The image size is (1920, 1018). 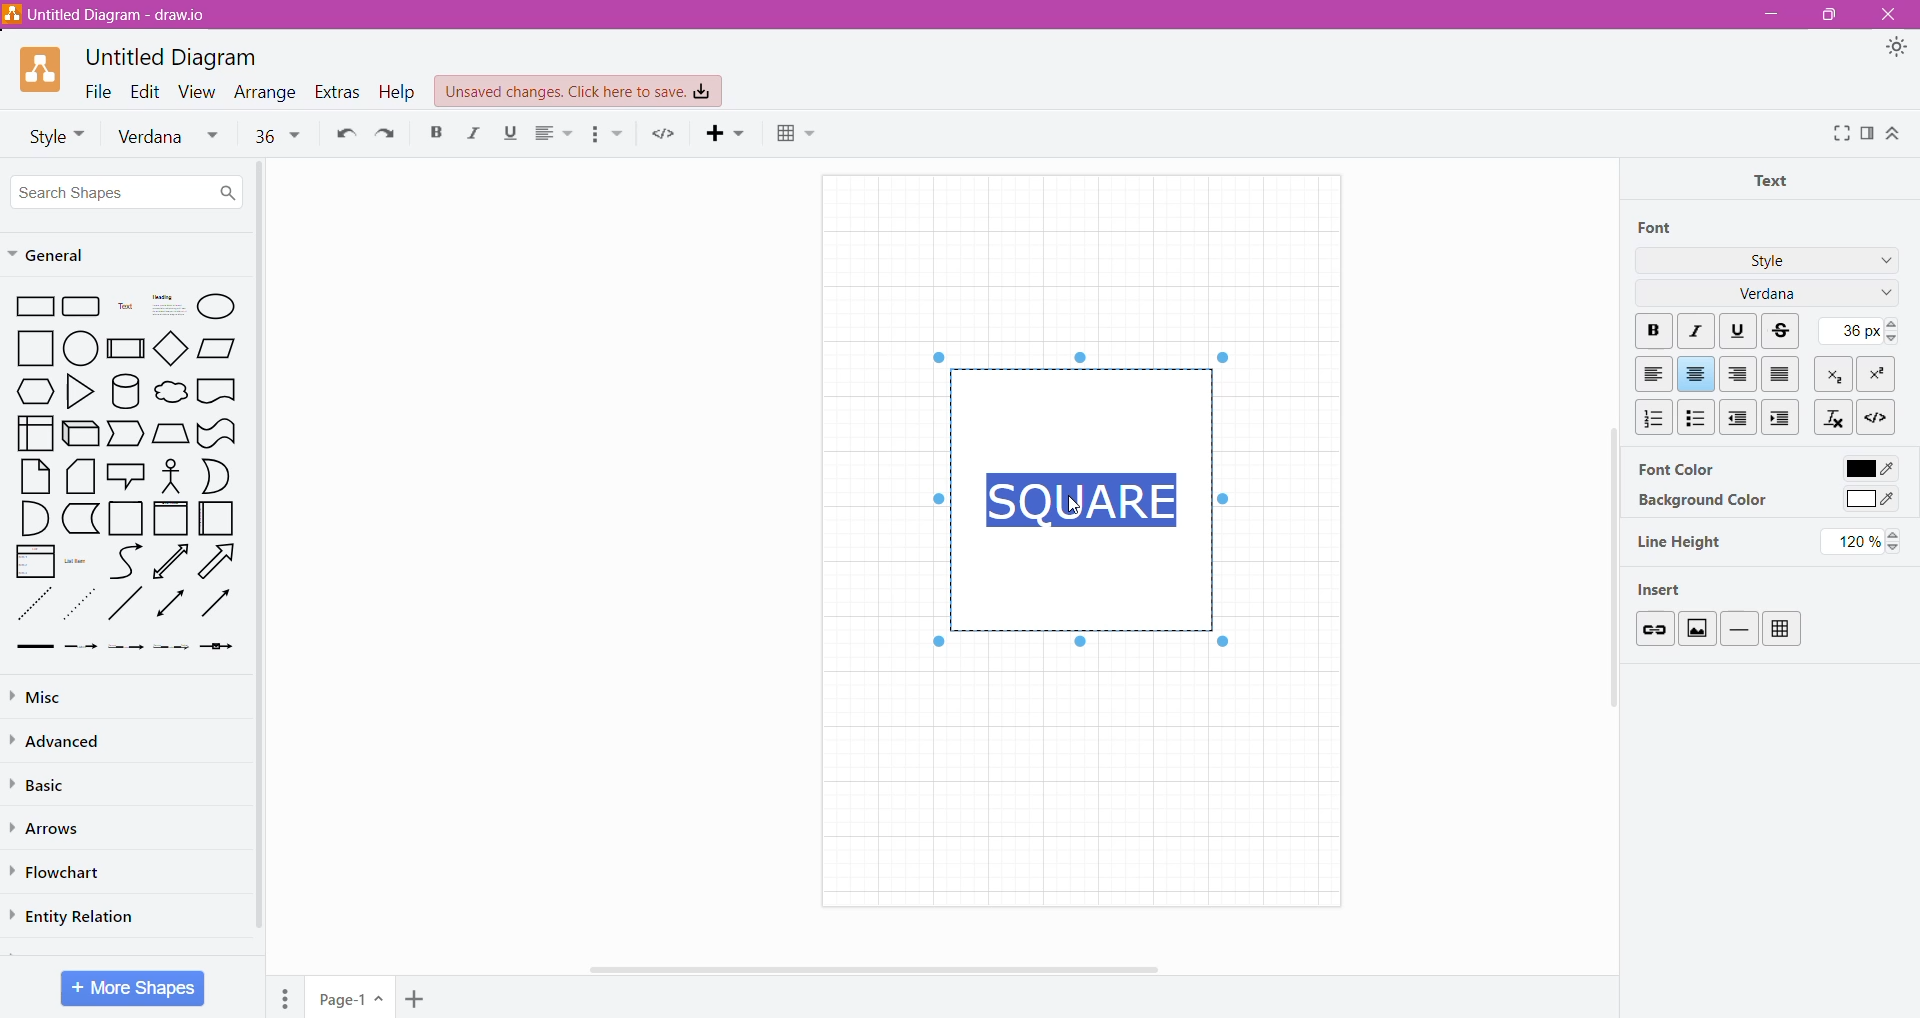 What do you see at coordinates (1771, 13) in the screenshot?
I see `Minimize` at bounding box center [1771, 13].